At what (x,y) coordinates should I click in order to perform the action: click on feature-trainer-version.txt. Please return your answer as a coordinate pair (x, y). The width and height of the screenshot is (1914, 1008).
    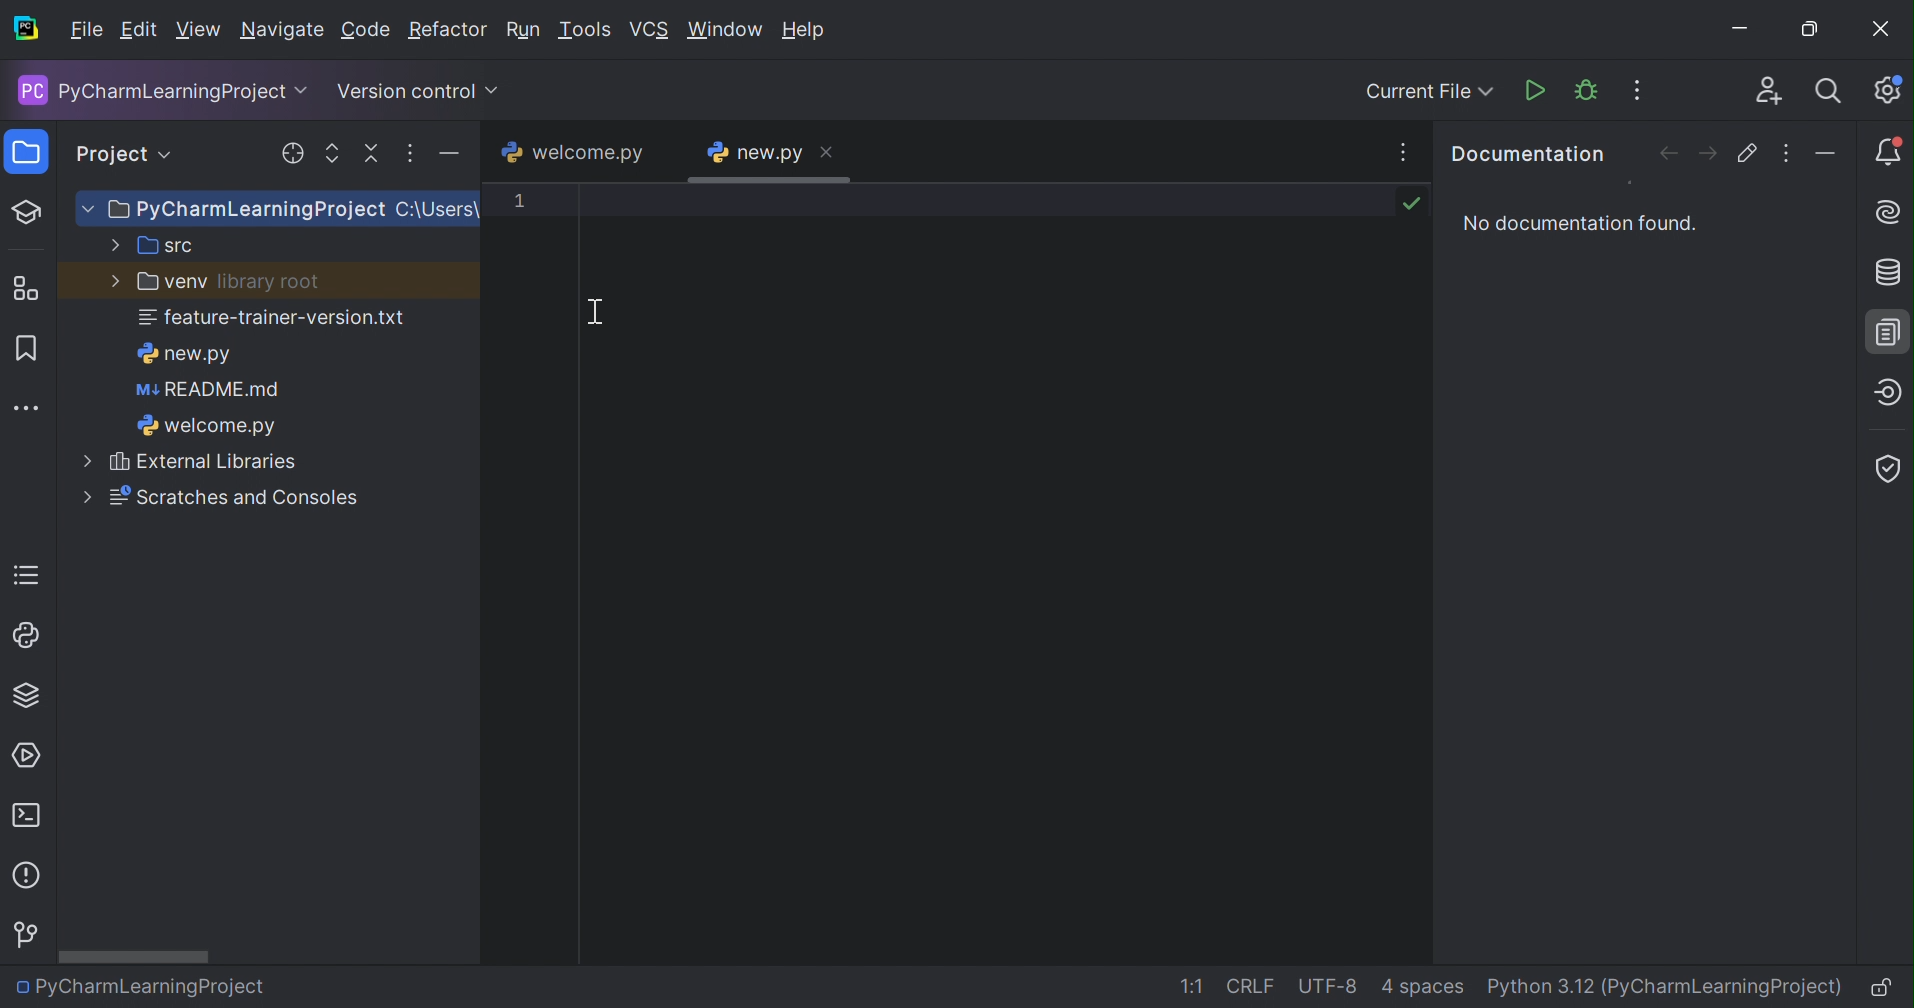
    Looking at the image, I should click on (274, 320).